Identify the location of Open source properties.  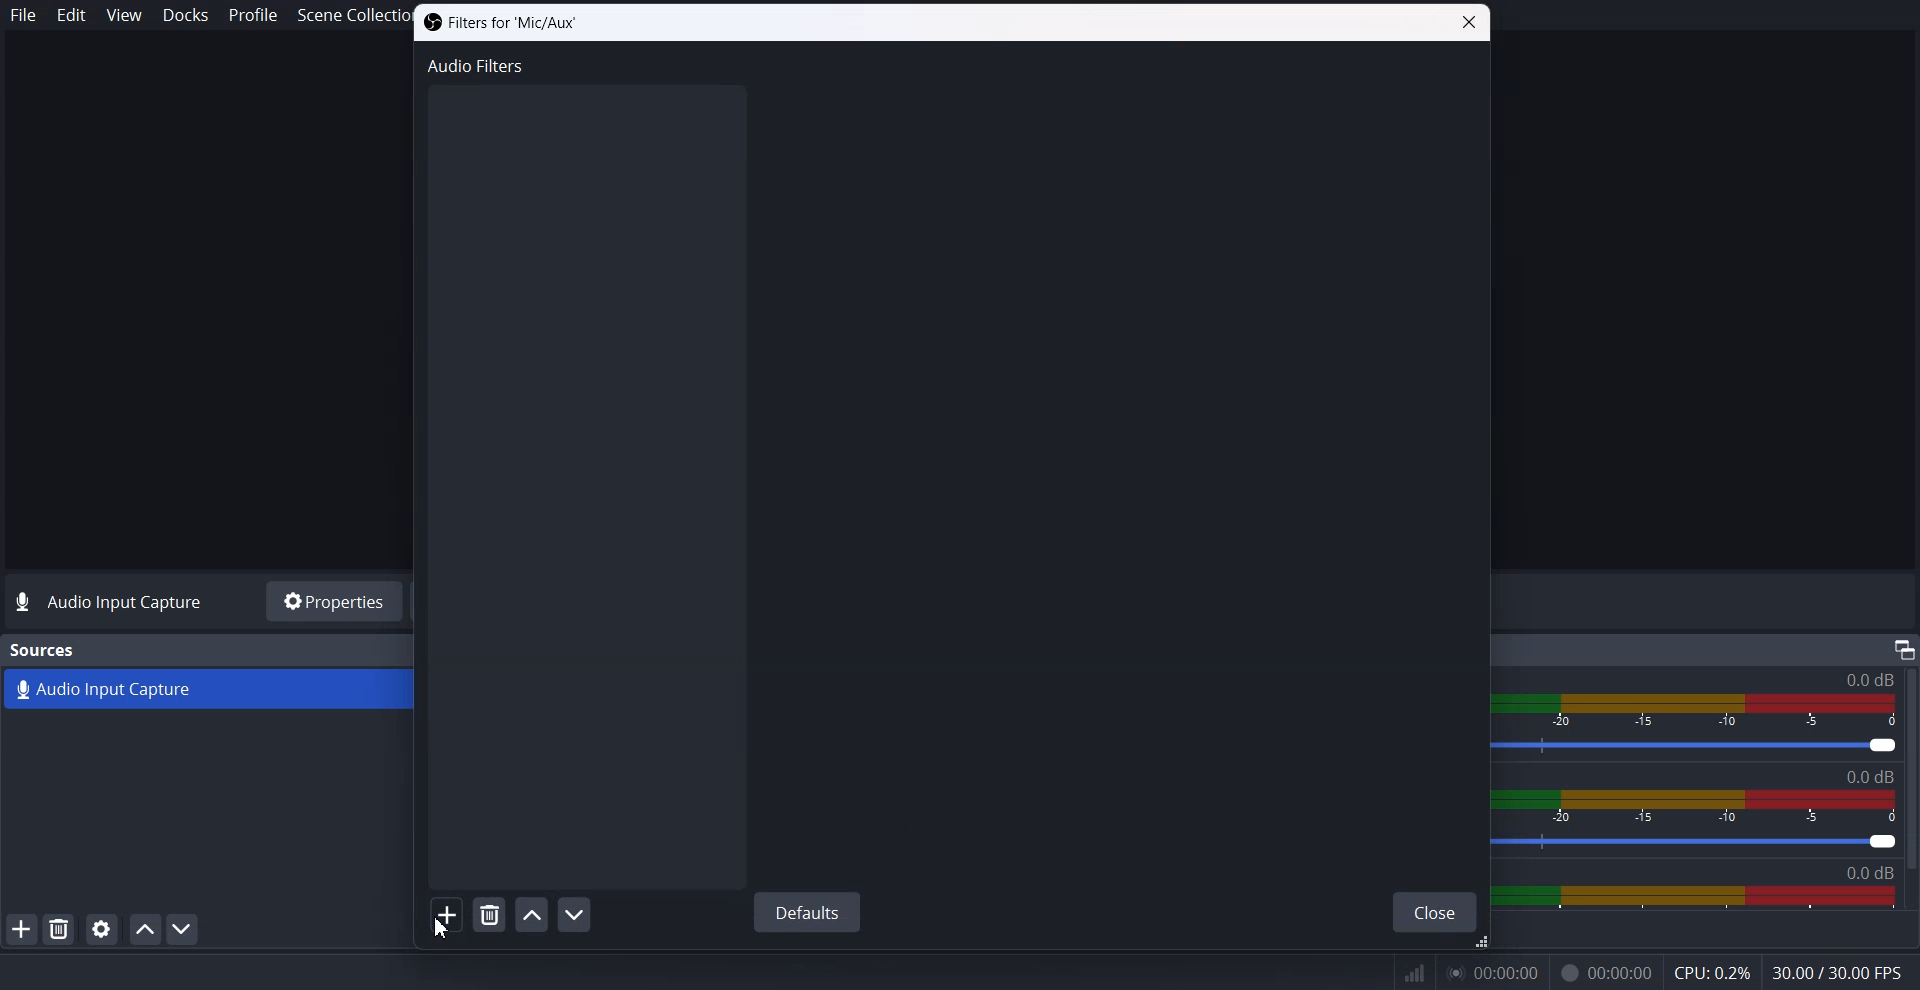
(100, 929).